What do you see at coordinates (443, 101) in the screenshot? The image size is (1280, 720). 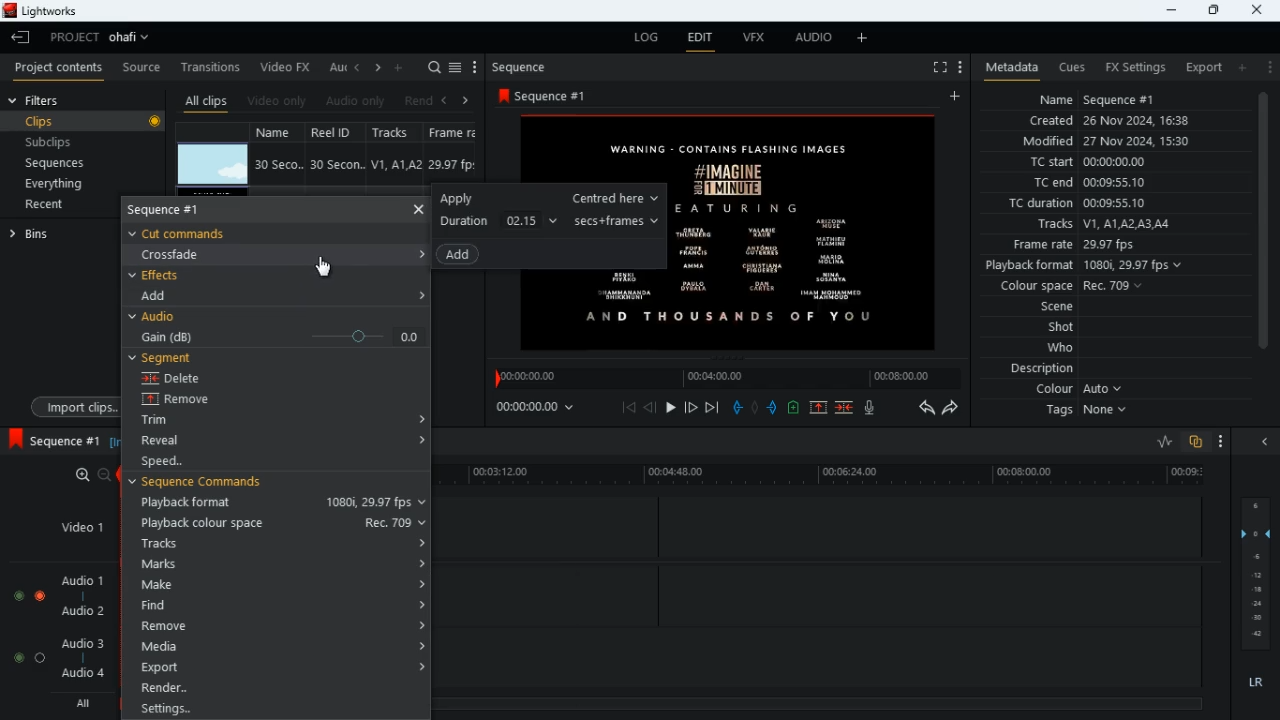 I see `back` at bounding box center [443, 101].